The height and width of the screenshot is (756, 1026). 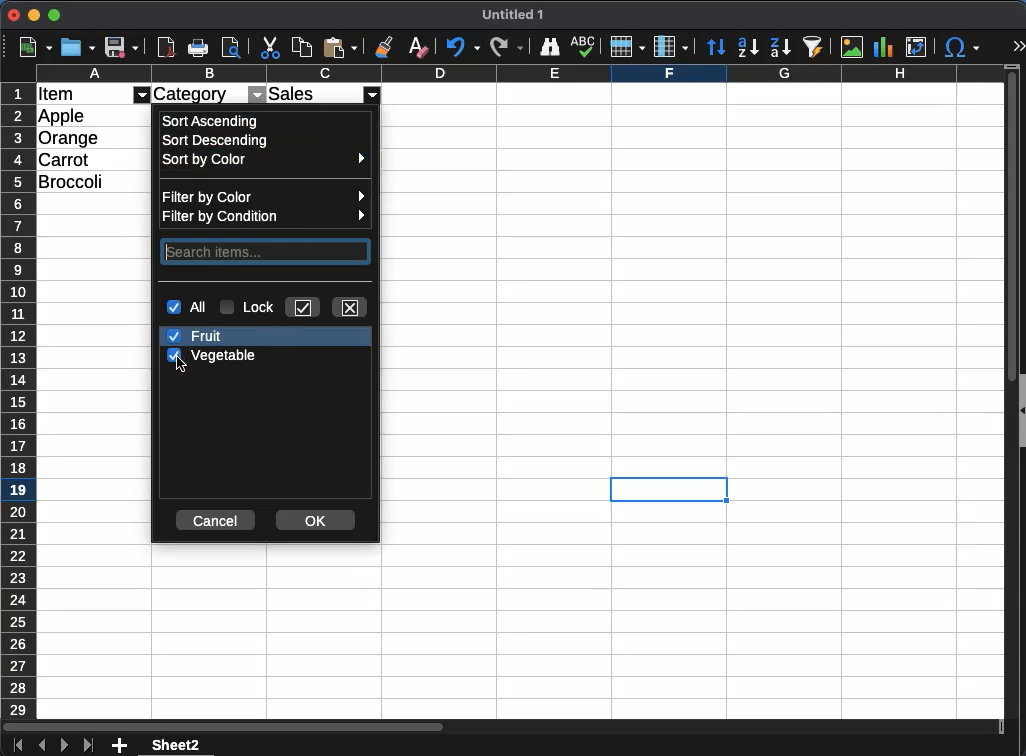 What do you see at coordinates (920, 44) in the screenshot?
I see `pivot table` at bounding box center [920, 44].